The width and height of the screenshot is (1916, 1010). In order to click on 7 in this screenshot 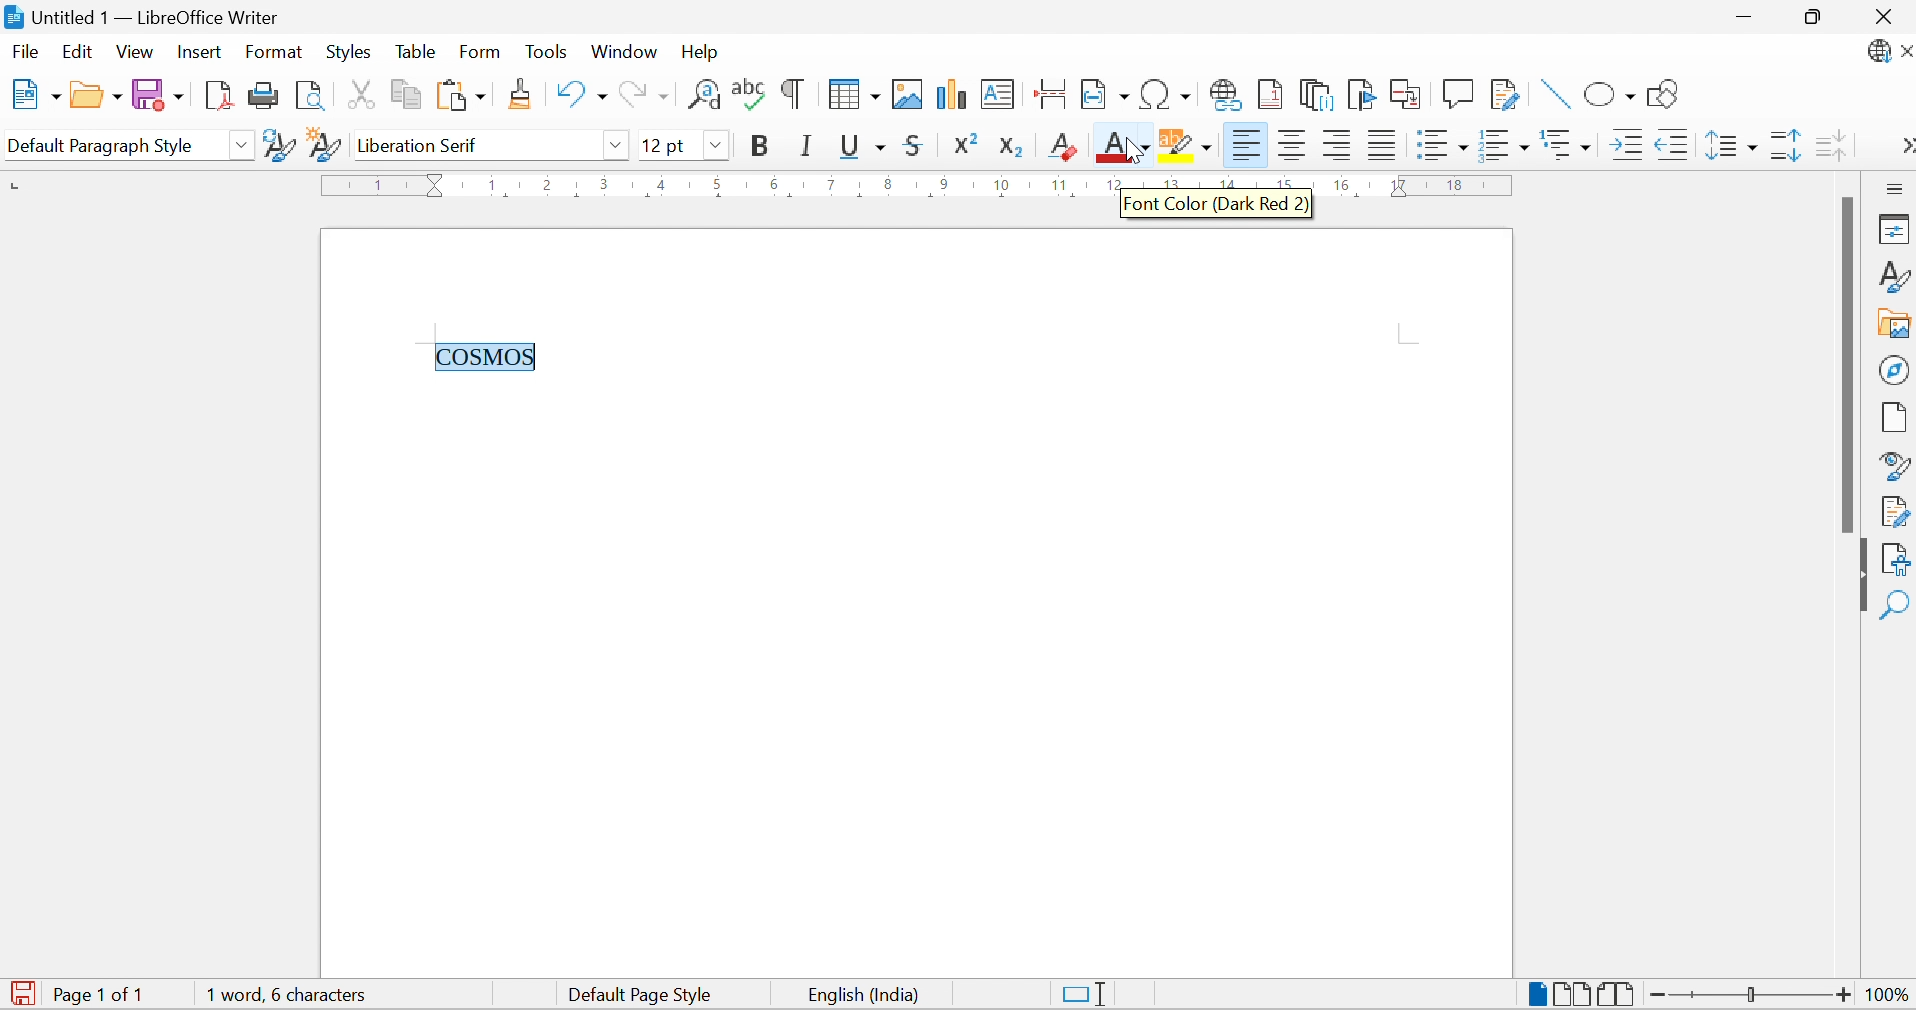, I will do `click(829, 185)`.